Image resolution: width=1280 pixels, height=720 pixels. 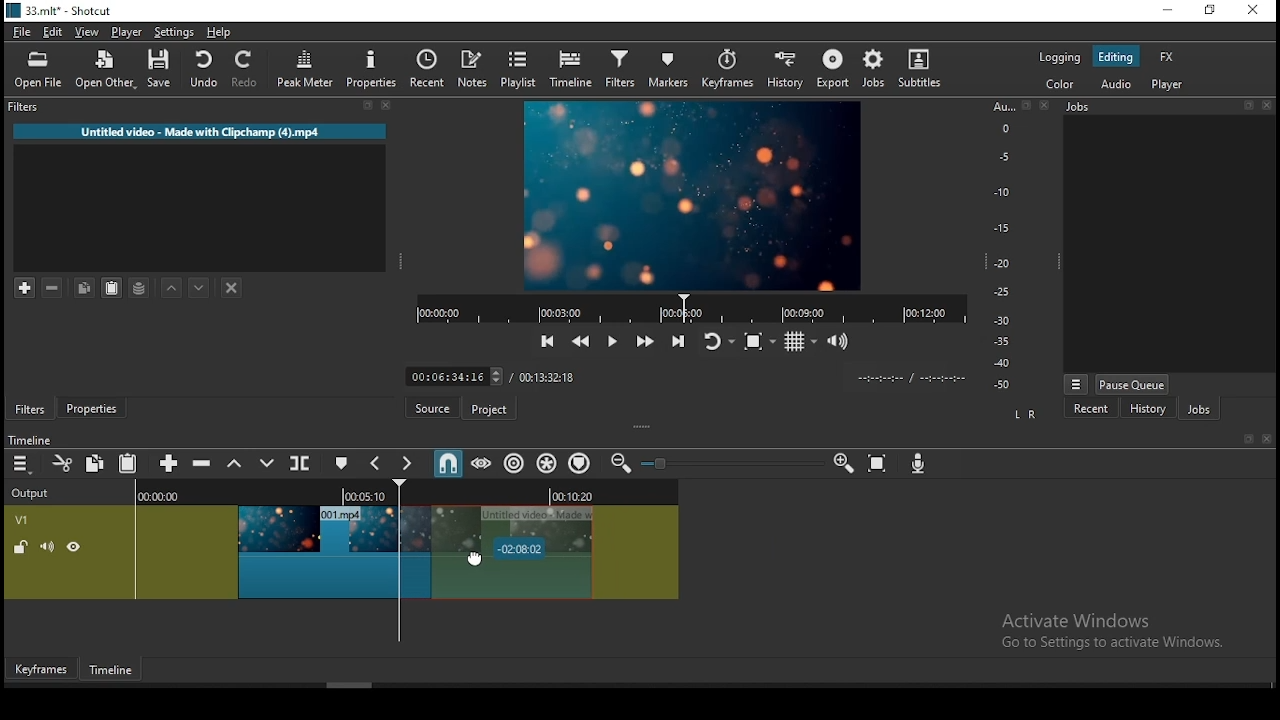 What do you see at coordinates (248, 72) in the screenshot?
I see `redo` at bounding box center [248, 72].